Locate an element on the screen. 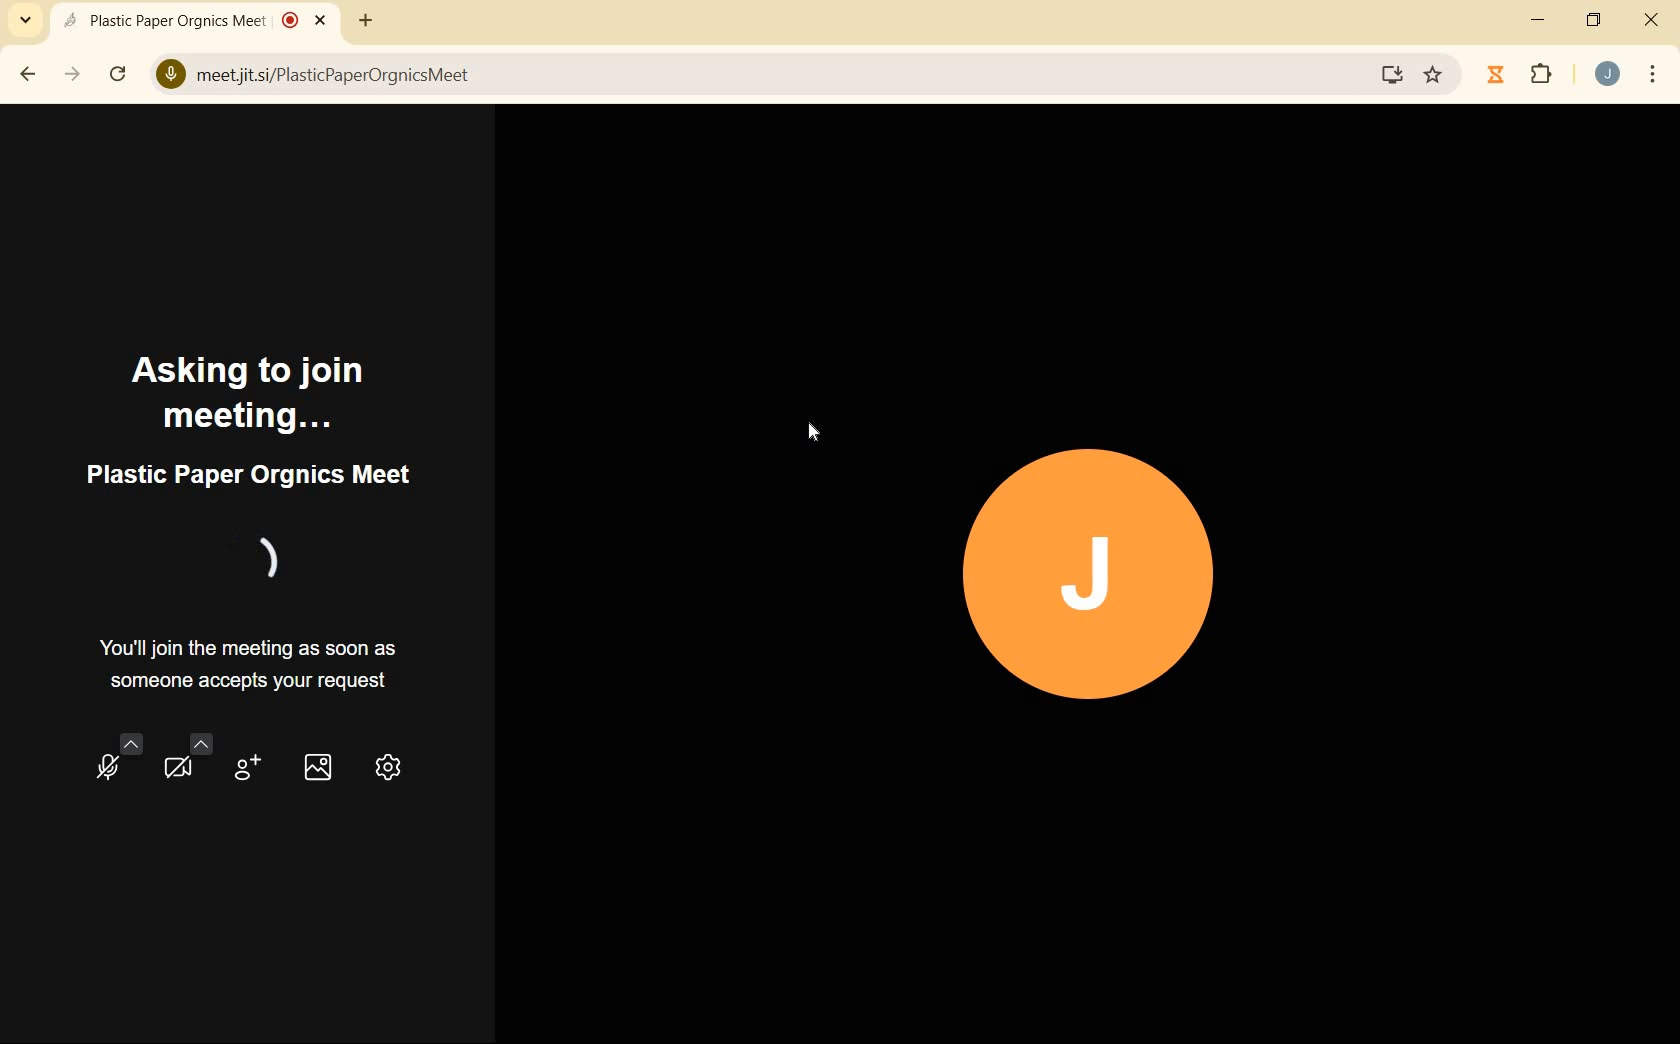  minimize is located at coordinates (1540, 20).